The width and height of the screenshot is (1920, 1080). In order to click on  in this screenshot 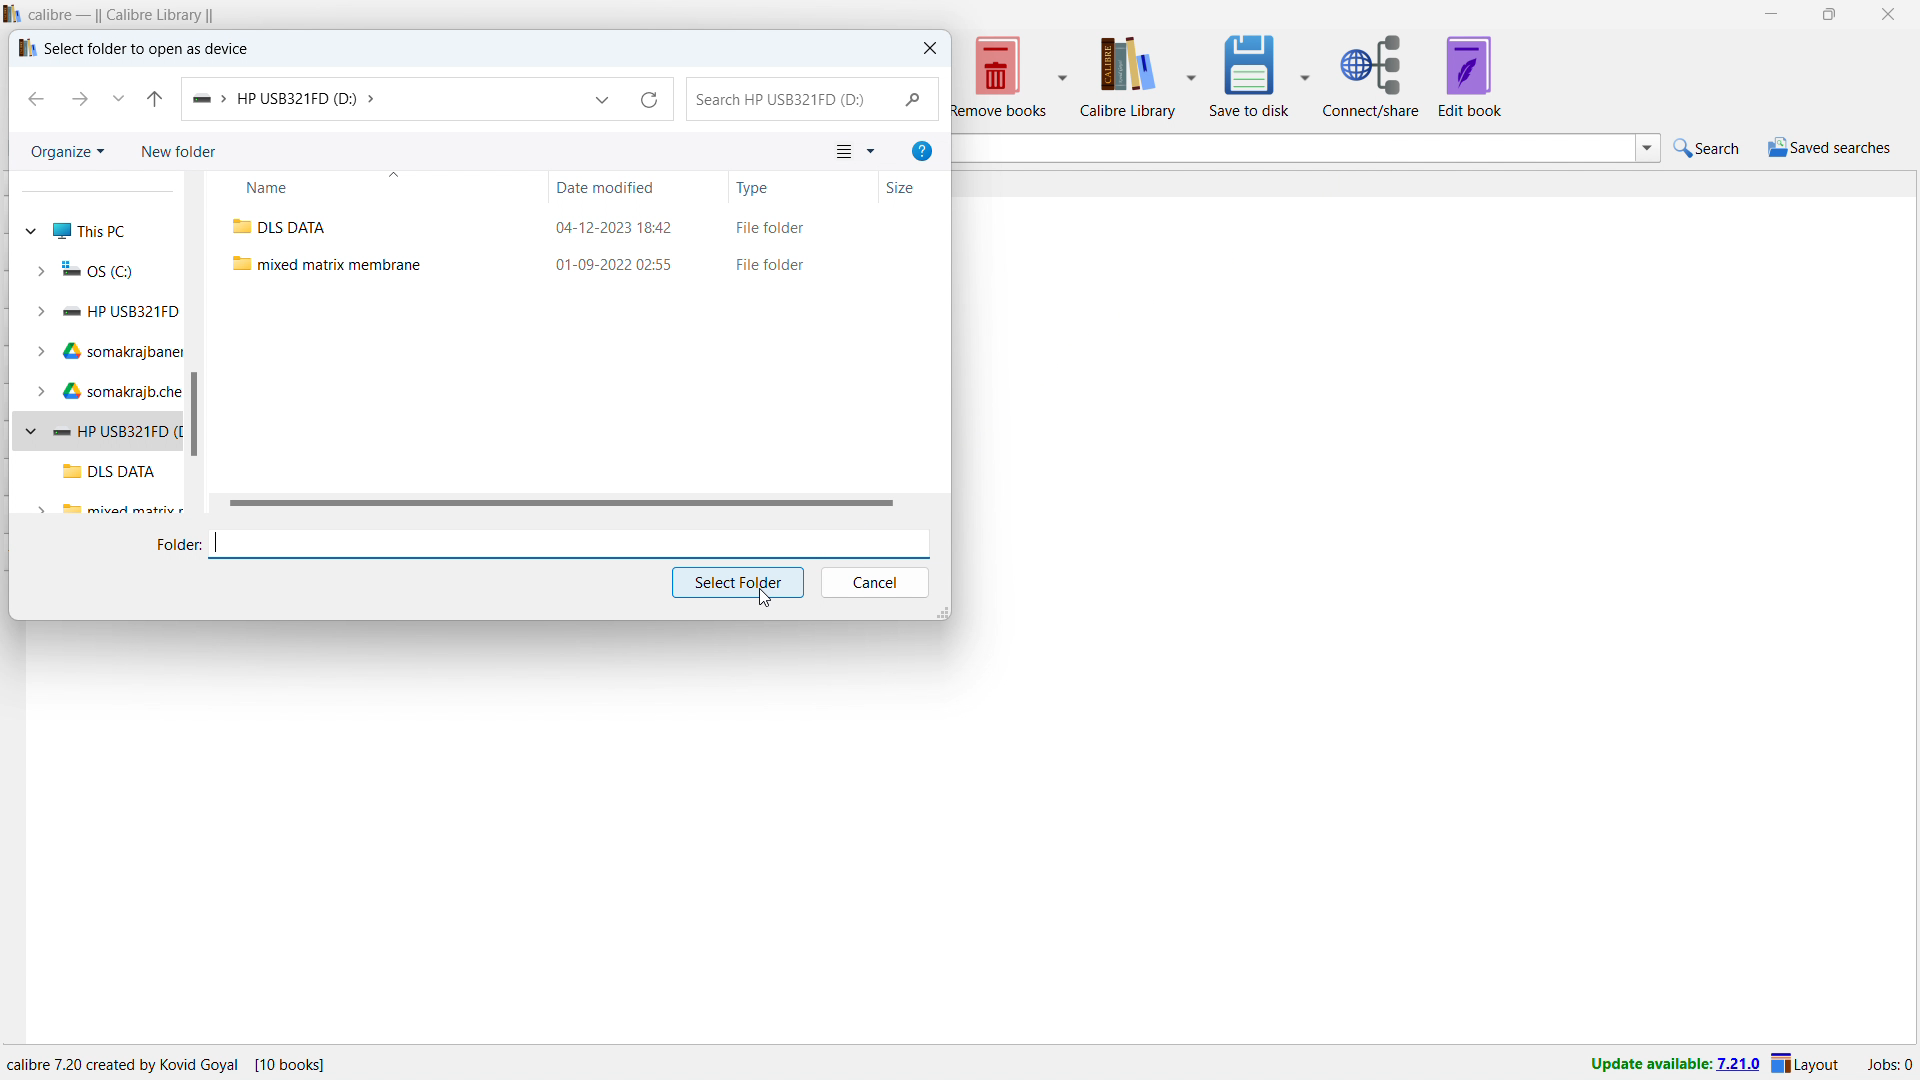, I will do `click(1249, 78)`.